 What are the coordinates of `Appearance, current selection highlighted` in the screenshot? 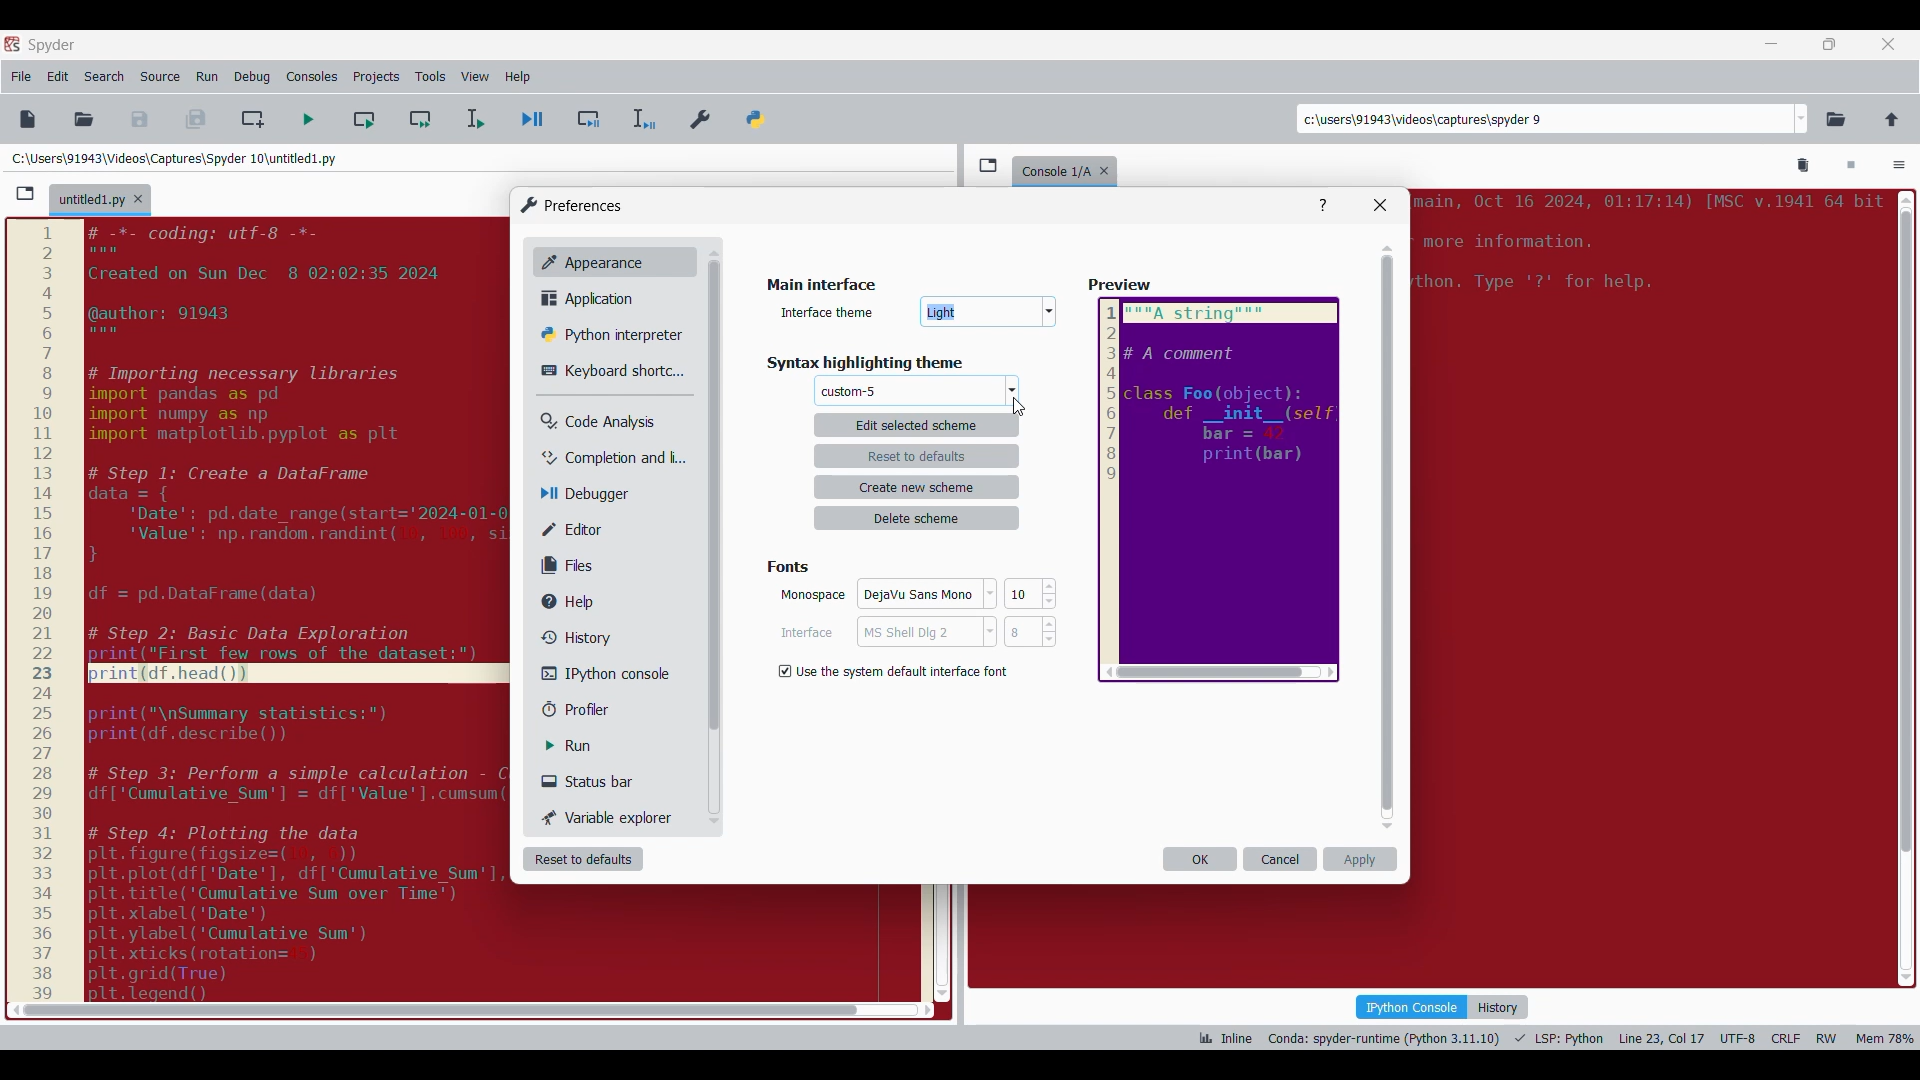 It's located at (588, 260).